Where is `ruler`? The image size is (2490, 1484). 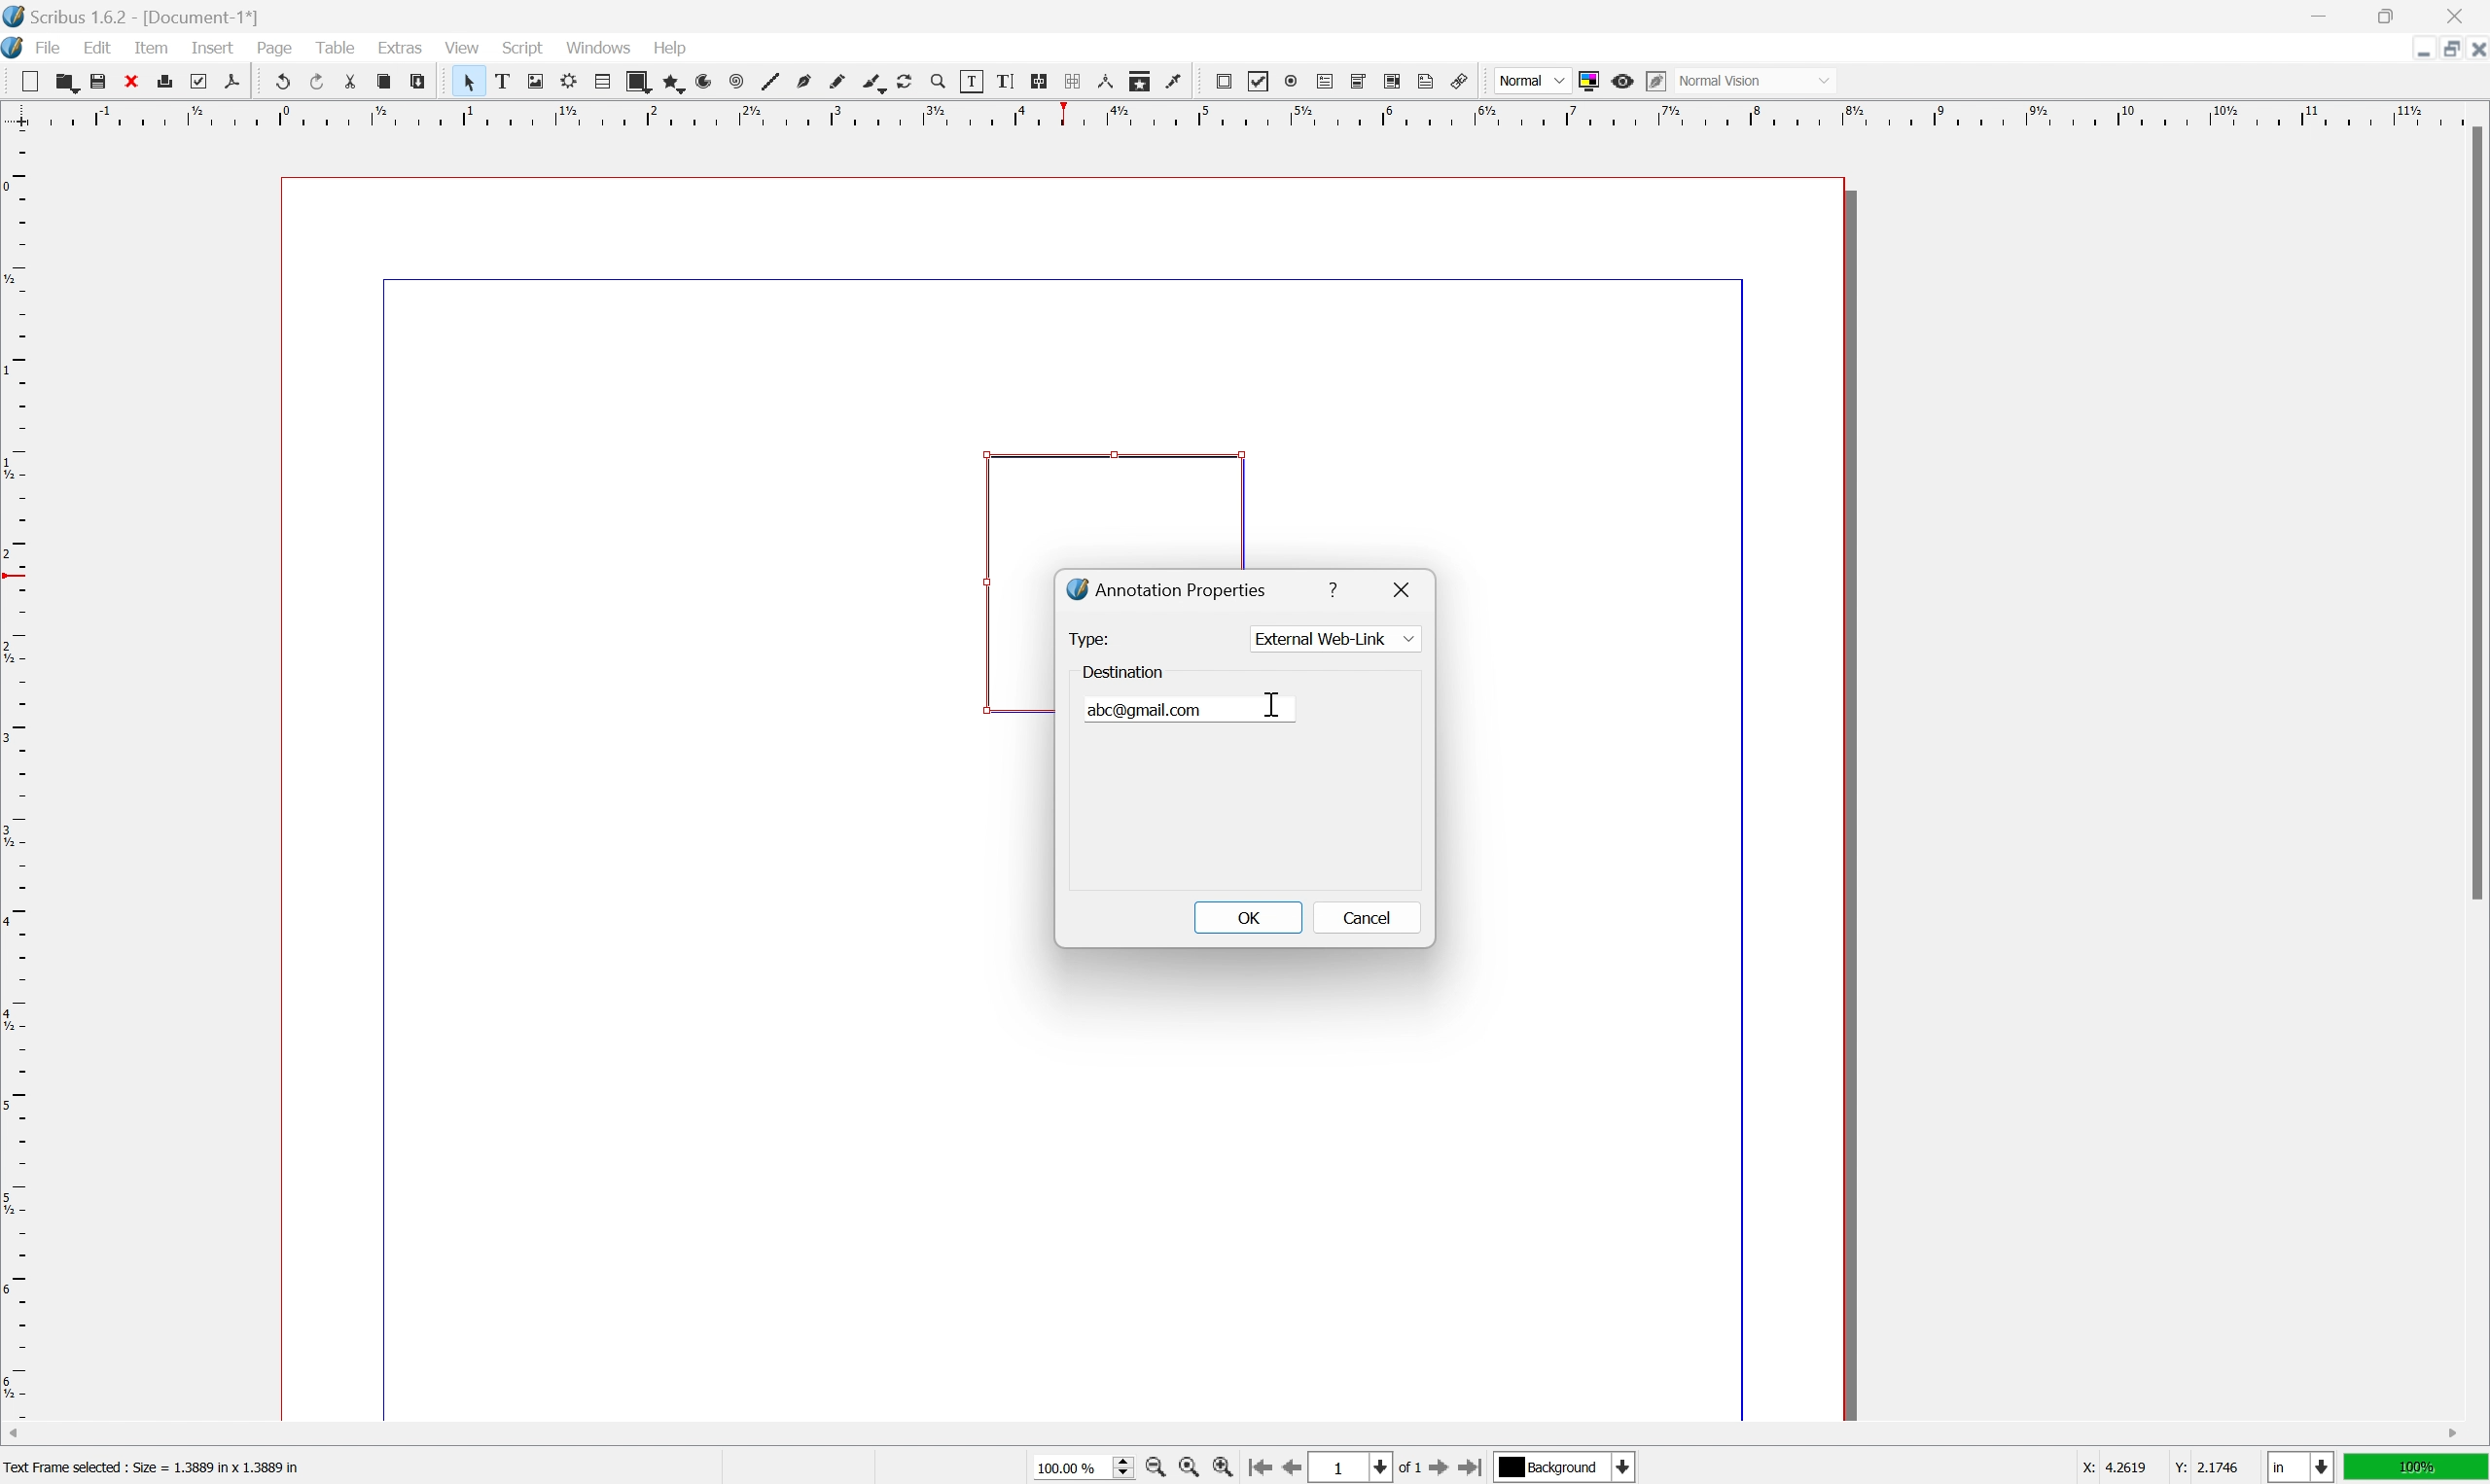 ruler is located at coordinates (16, 773).